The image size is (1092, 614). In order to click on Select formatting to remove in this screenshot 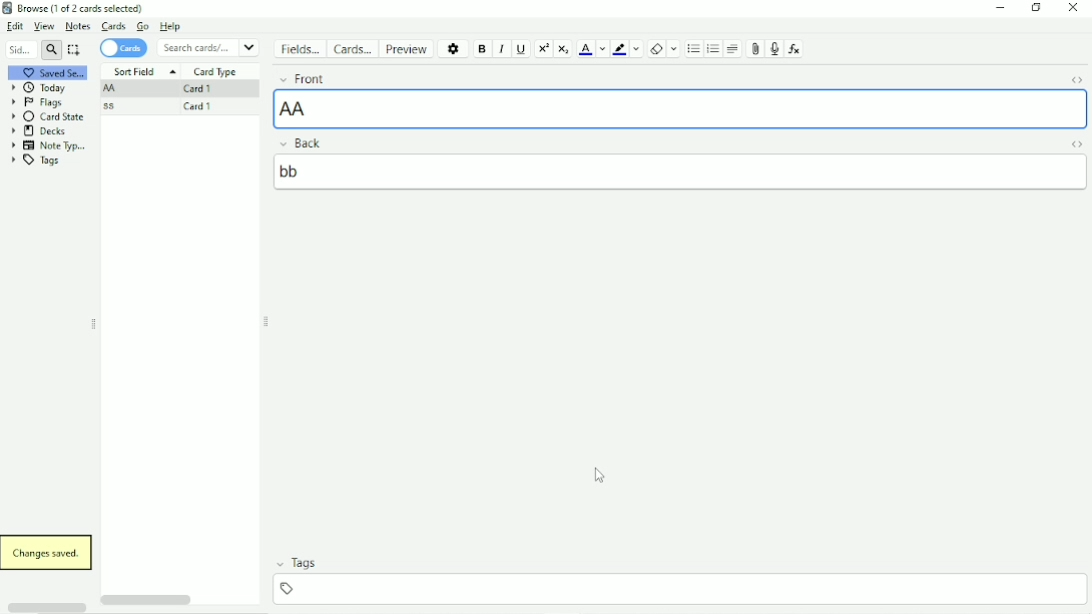, I will do `click(674, 49)`.